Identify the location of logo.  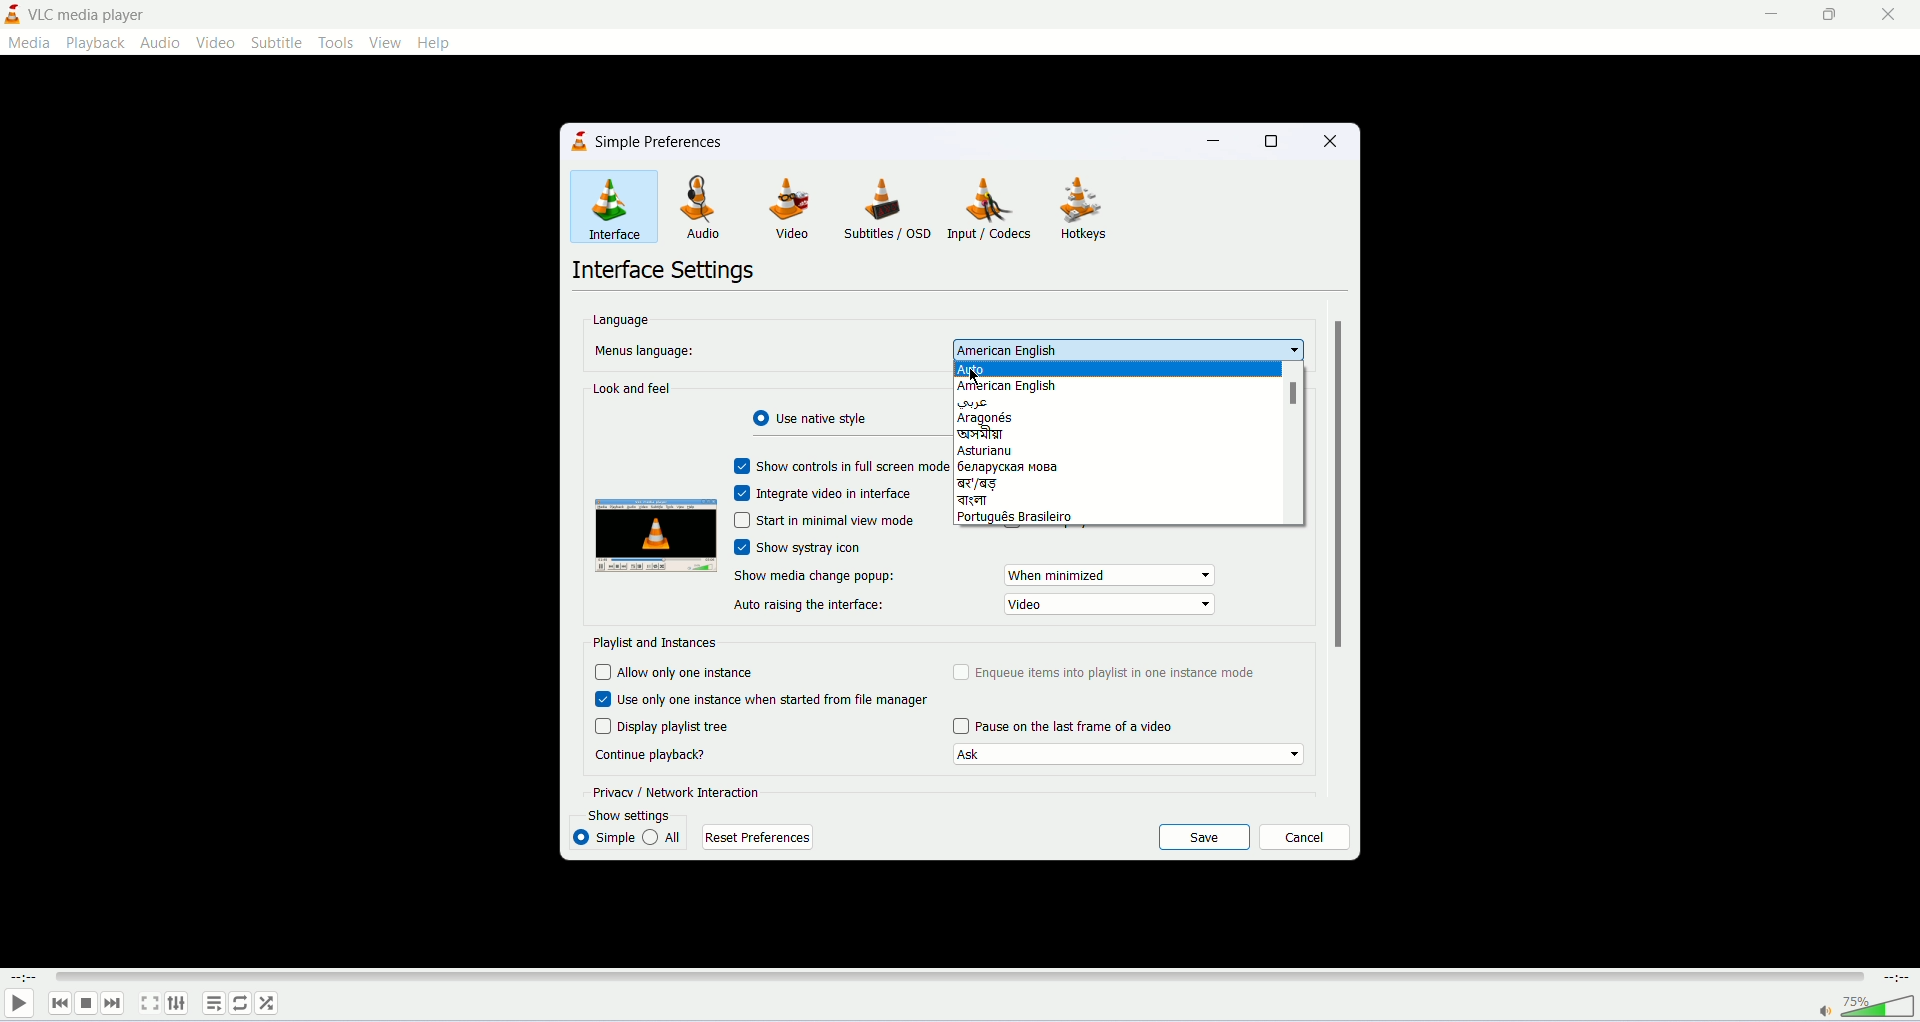
(579, 142).